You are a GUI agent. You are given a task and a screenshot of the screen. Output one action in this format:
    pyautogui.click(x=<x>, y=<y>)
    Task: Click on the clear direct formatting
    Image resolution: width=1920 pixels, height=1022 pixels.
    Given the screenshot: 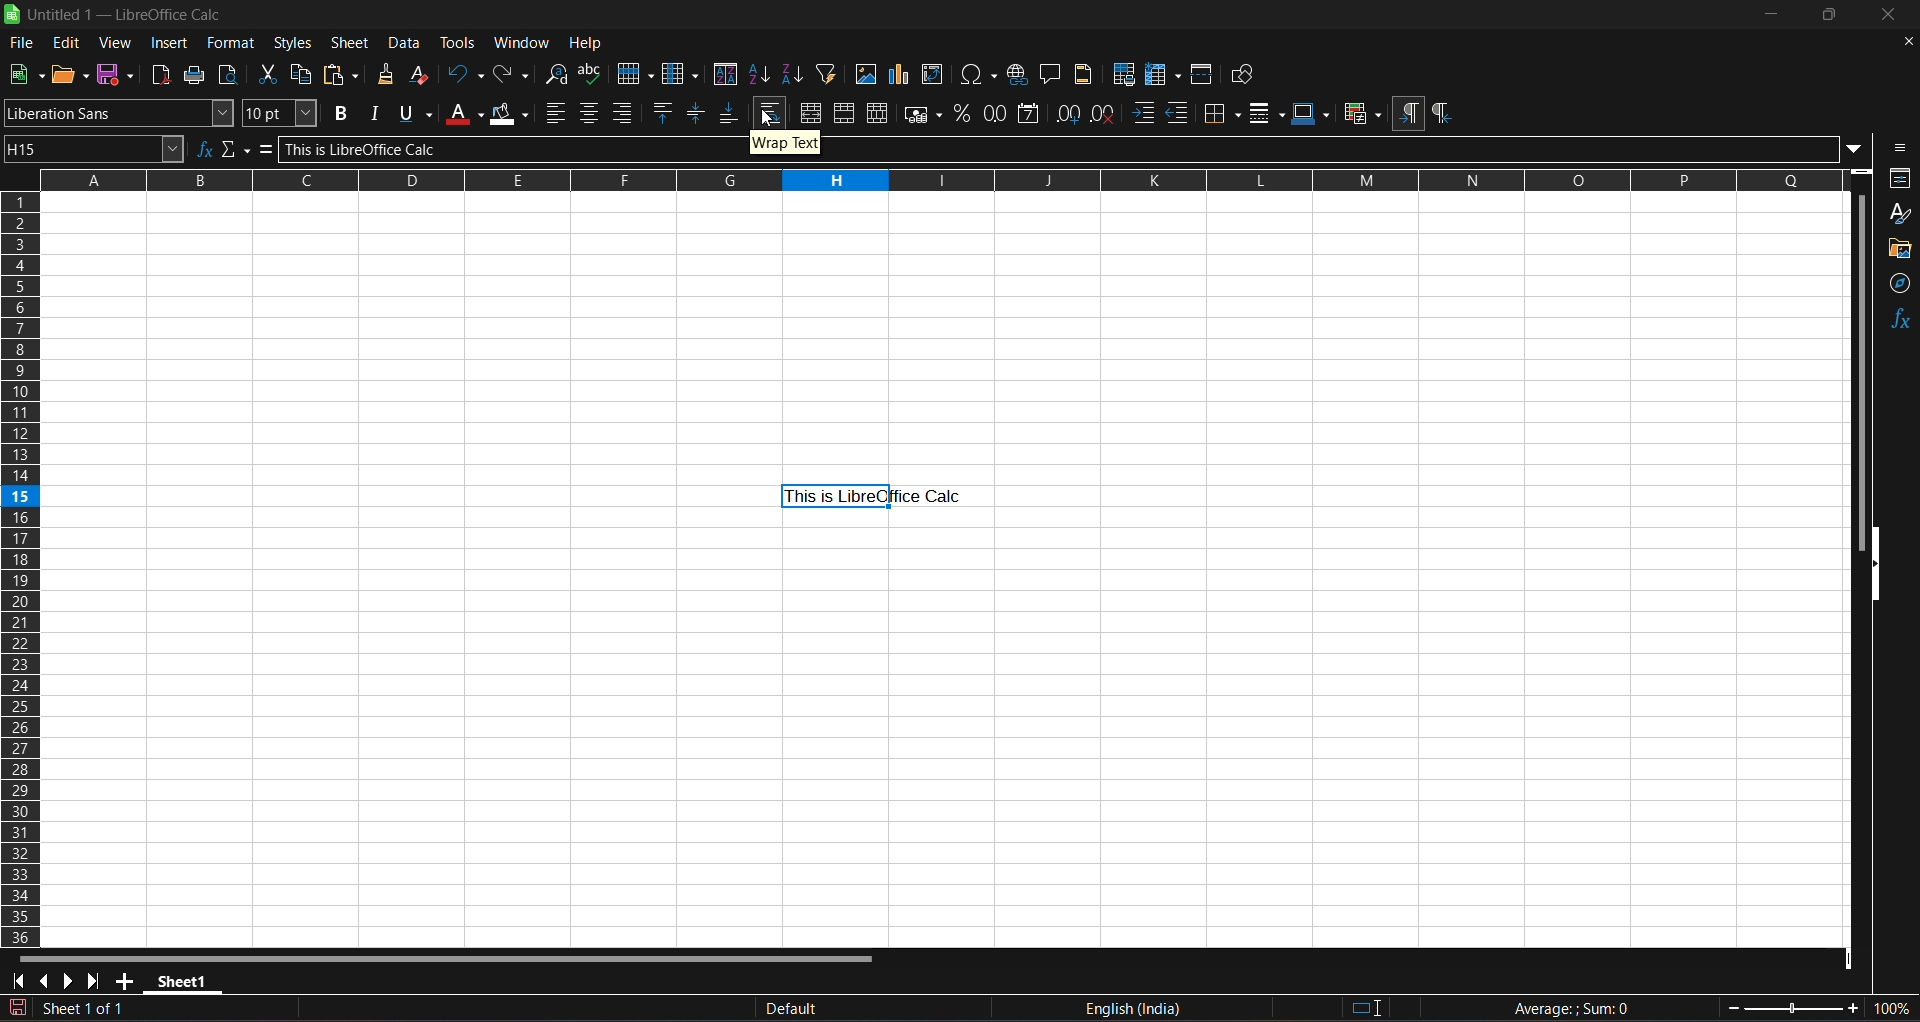 What is the action you would take?
    pyautogui.click(x=420, y=74)
    